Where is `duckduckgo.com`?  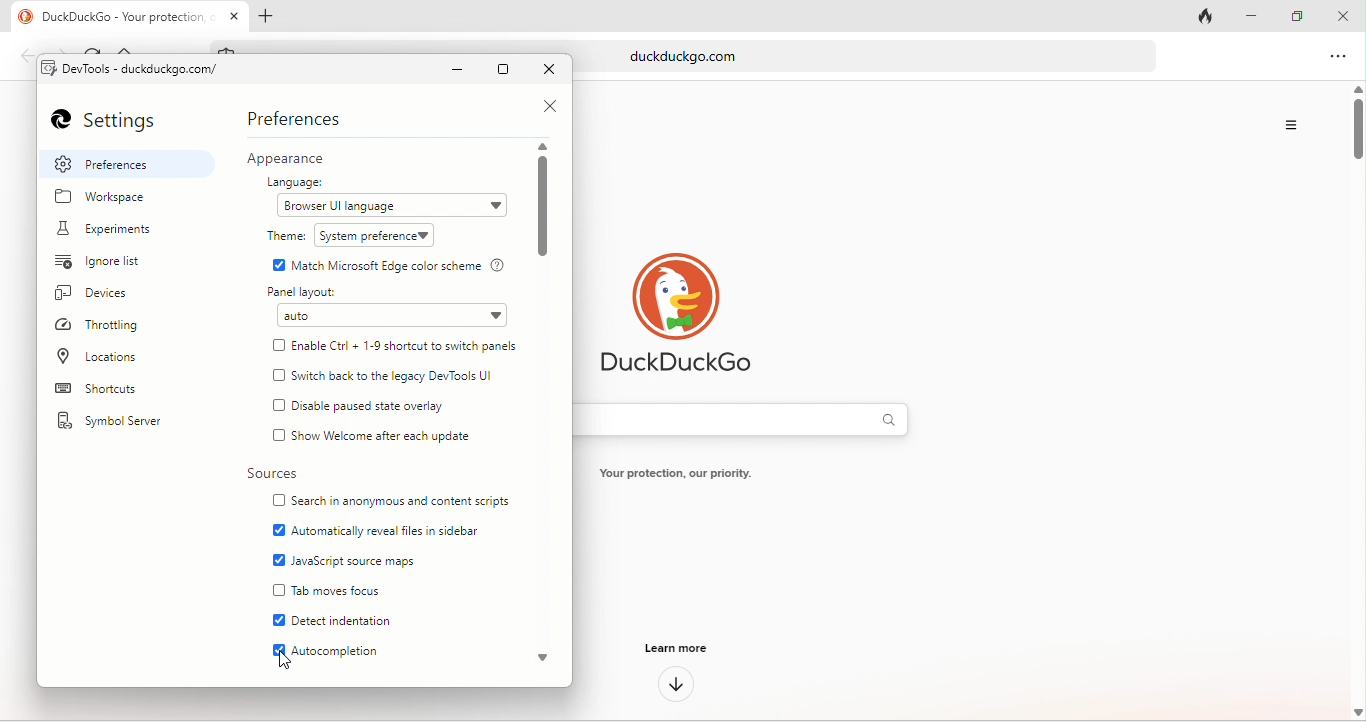
duckduckgo.com is located at coordinates (903, 56).